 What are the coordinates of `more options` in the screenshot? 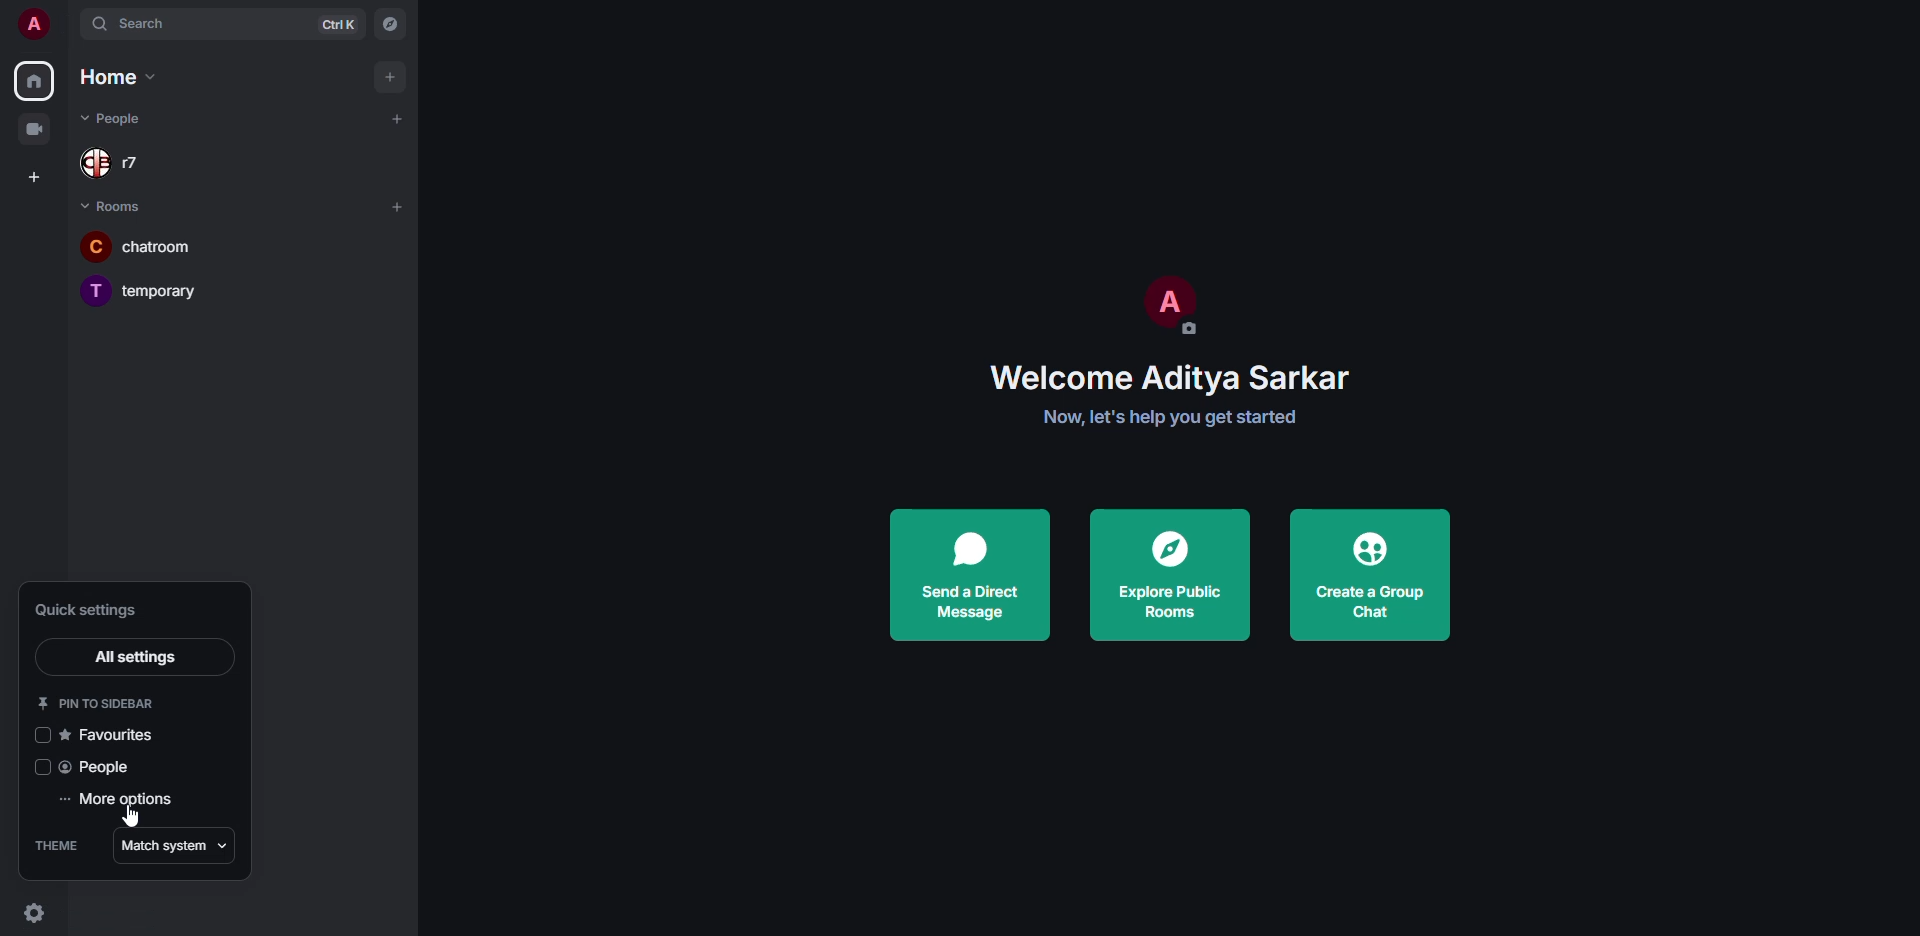 It's located at (121, 802).